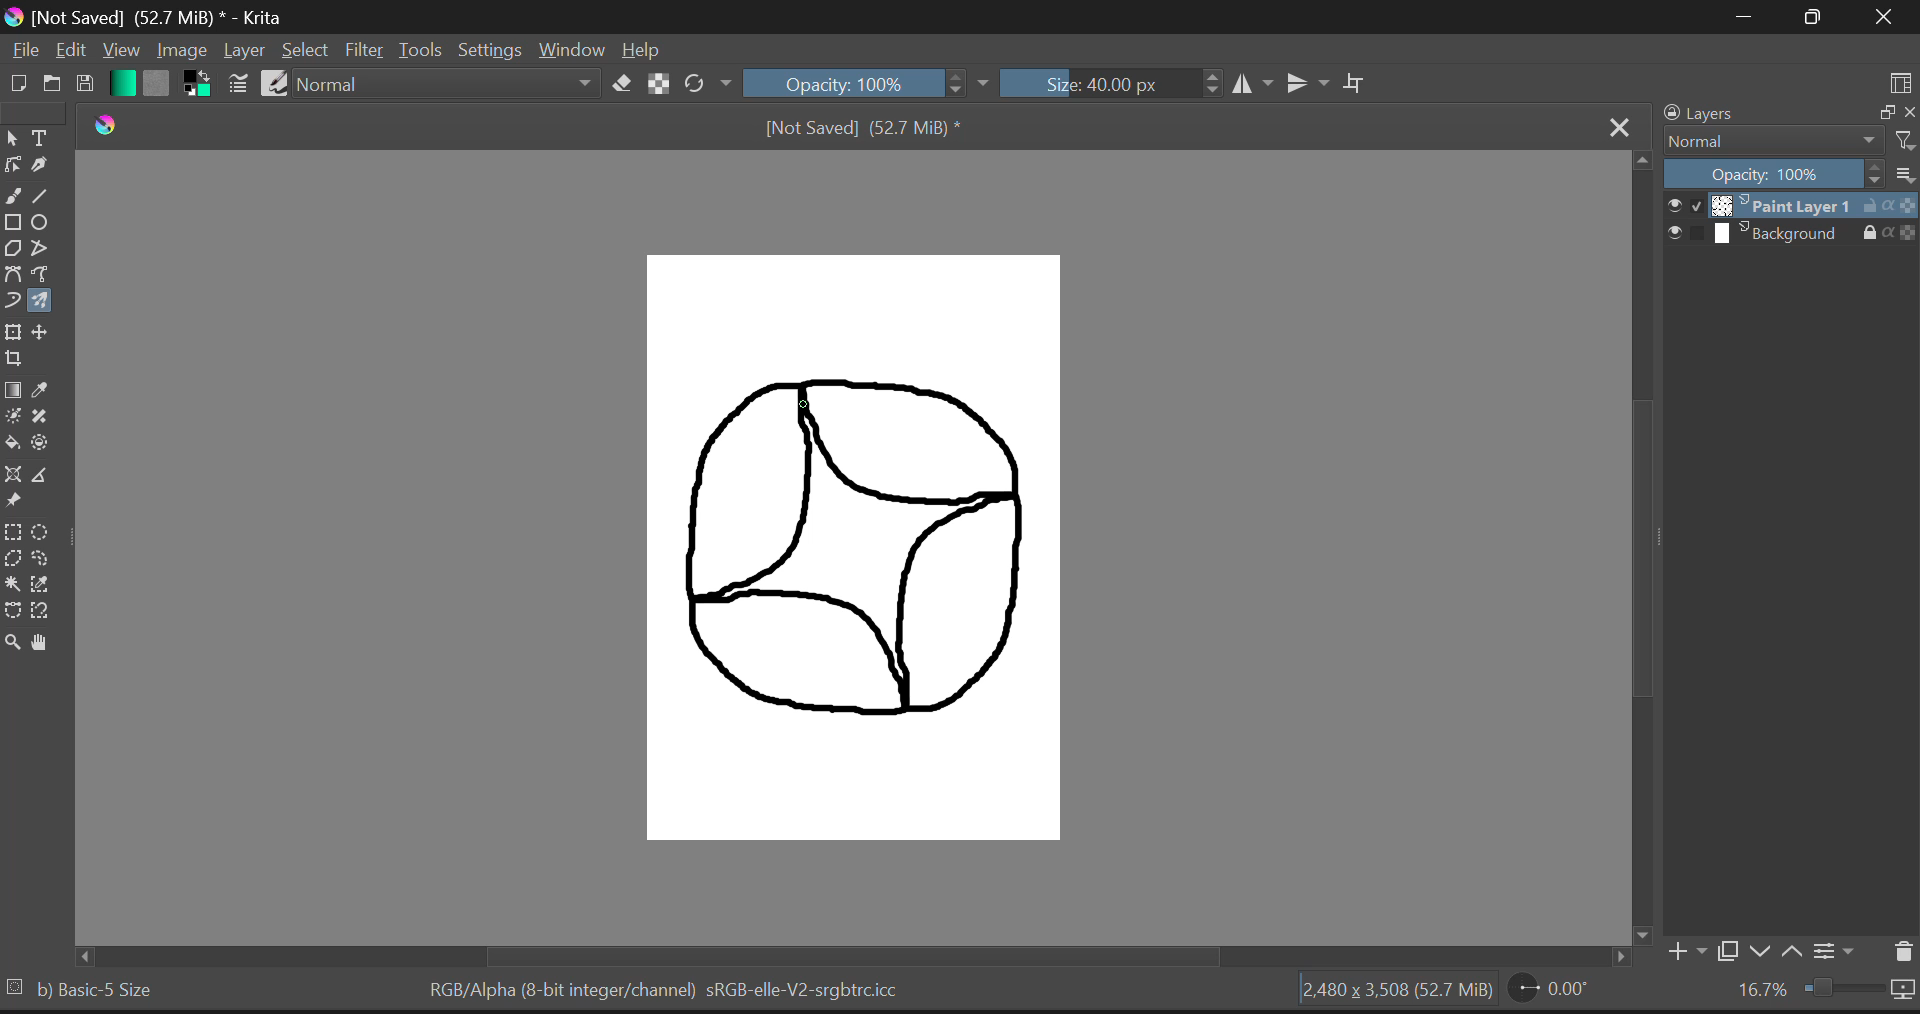 The image size is (1920, 1014). Describe the element at coordinates (869, 83) in the screenshot. I see `Opacity 100%` at that location.